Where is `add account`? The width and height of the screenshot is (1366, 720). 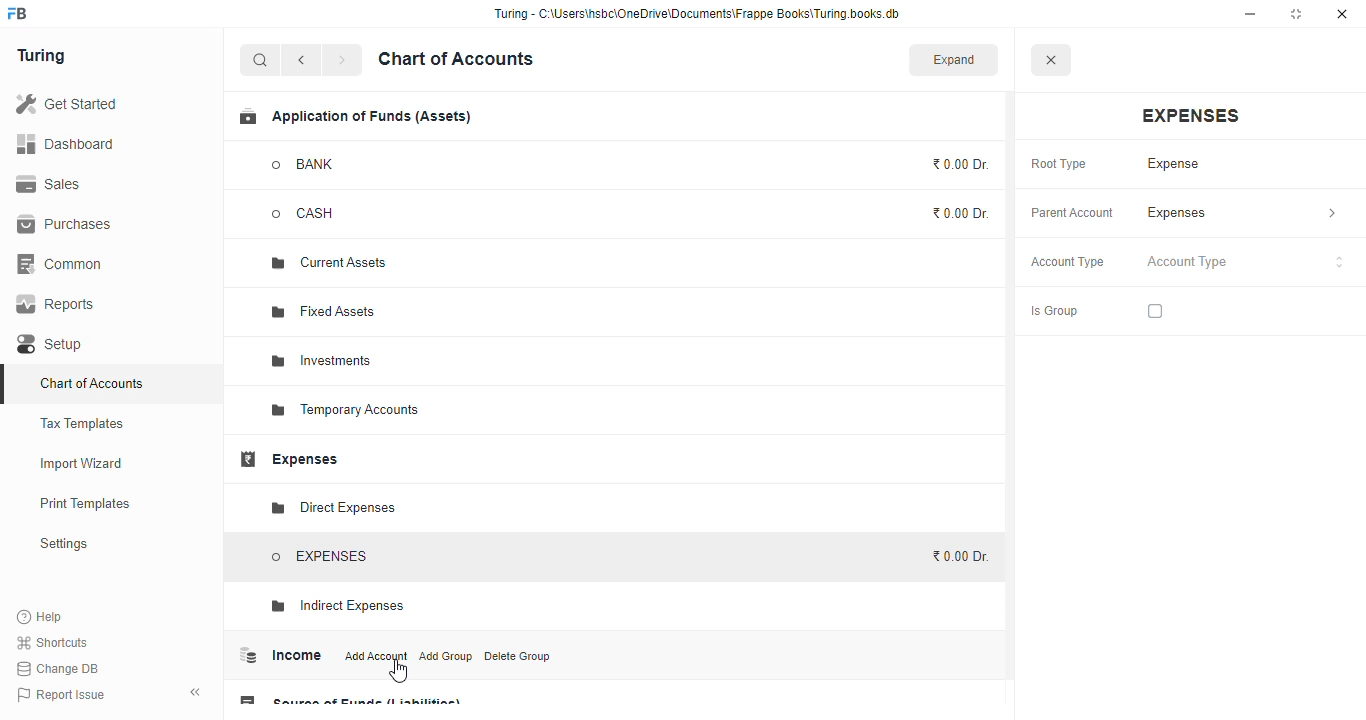 add account is located at coordinates (378, 656).